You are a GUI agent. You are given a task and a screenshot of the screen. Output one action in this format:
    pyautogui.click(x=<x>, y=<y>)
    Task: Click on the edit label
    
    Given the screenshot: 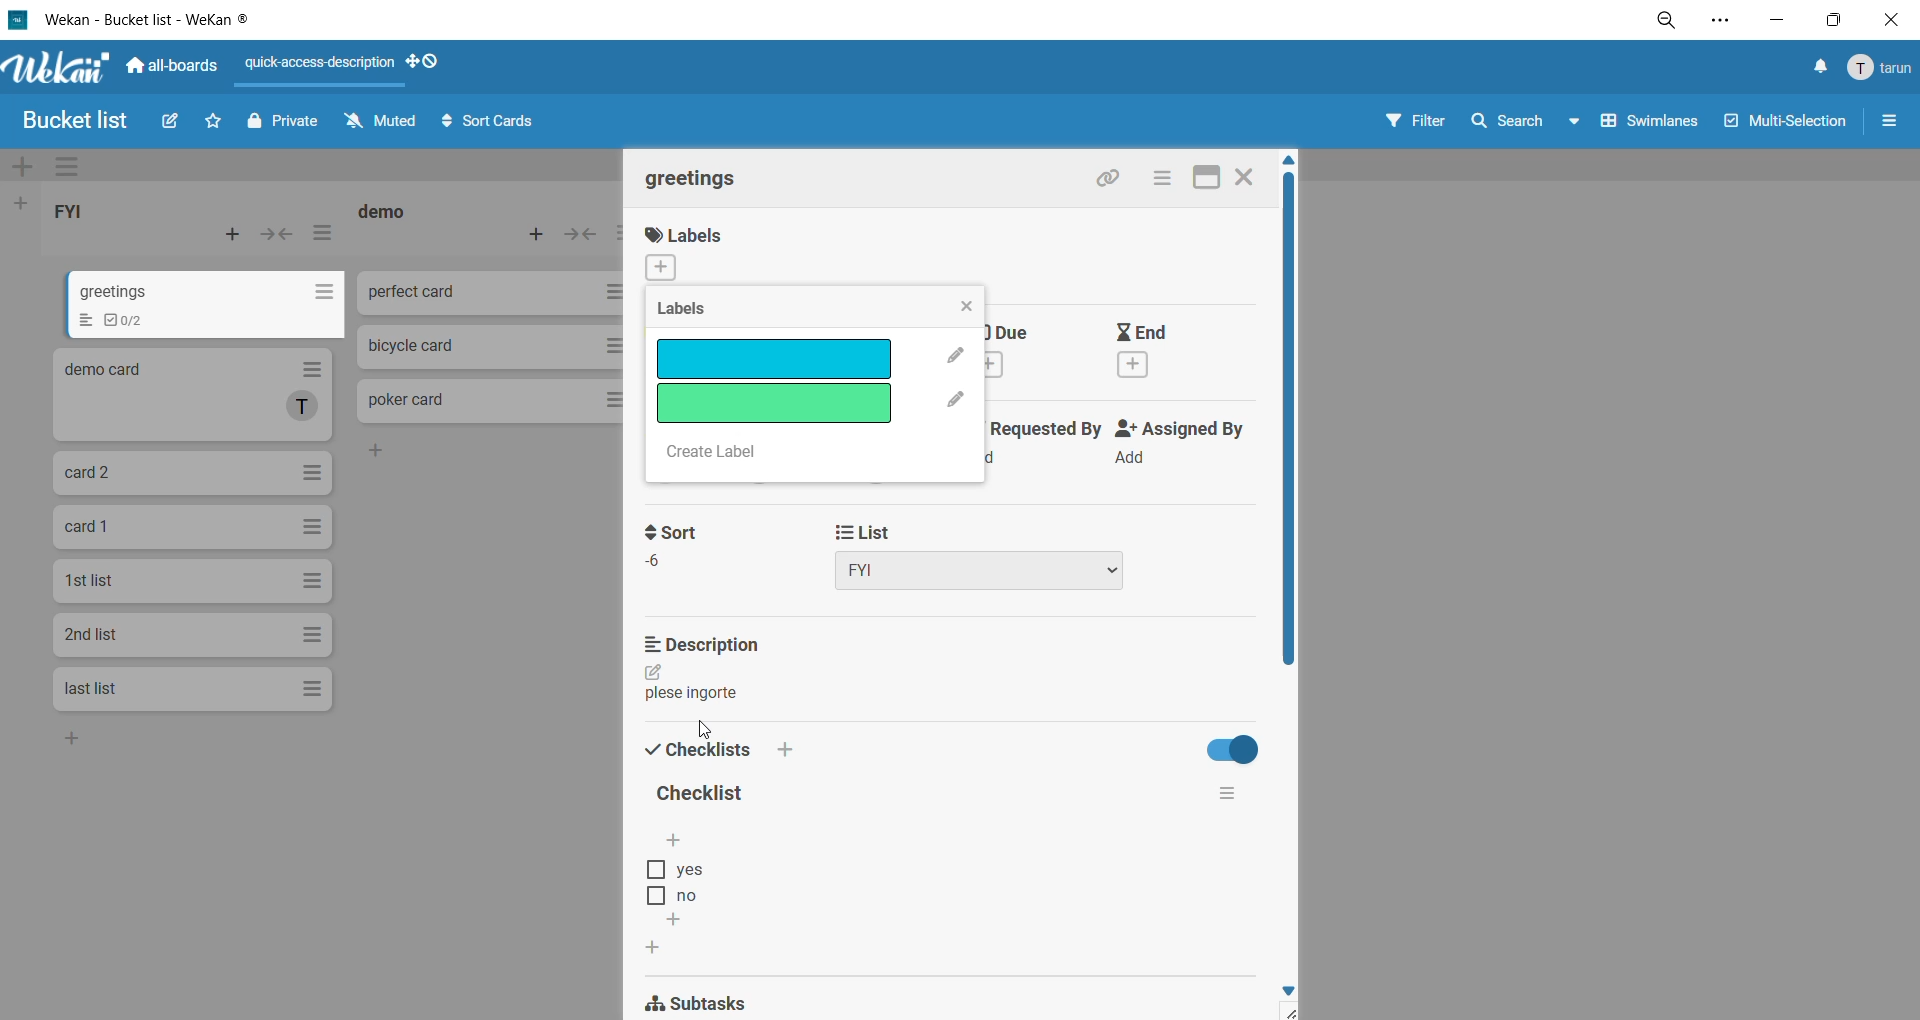 What is the action you would take?
    pyautogui.click(x=954, y=377)
    